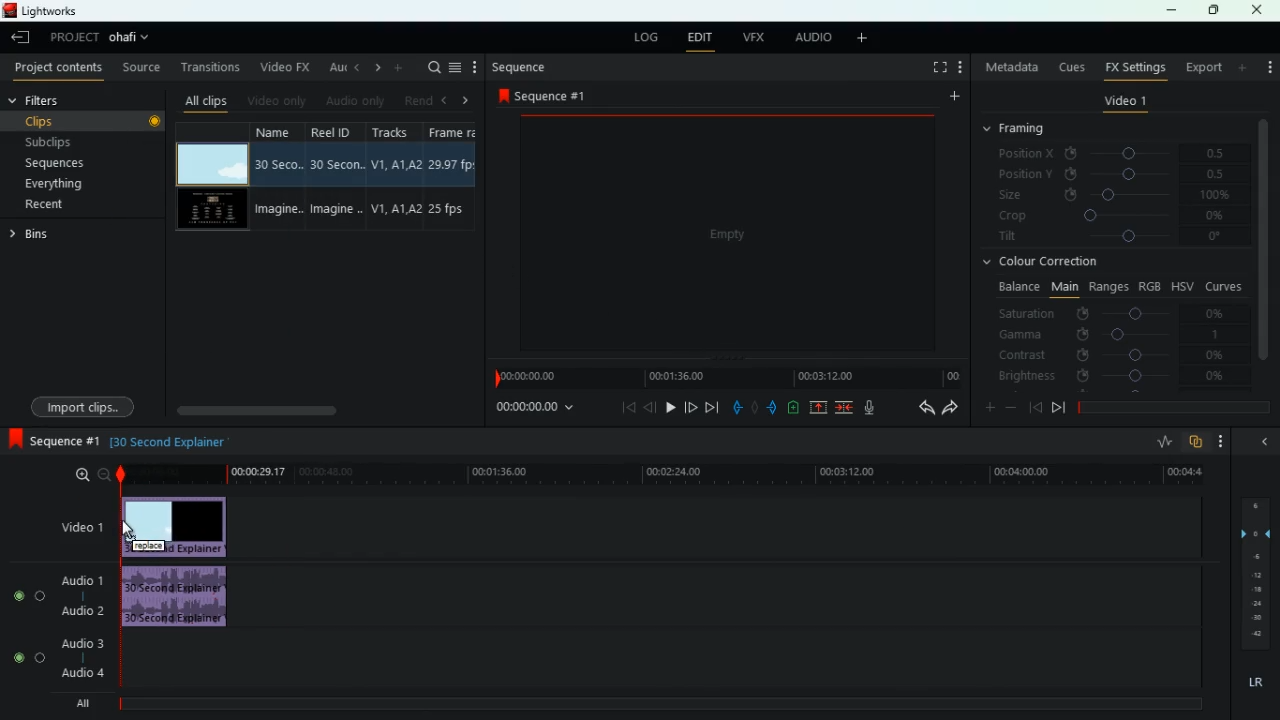 This screenshot has height=720, width=1280. Describe the element at coordinates (1163, 444) in the screenshot. I see `rate` at that location.